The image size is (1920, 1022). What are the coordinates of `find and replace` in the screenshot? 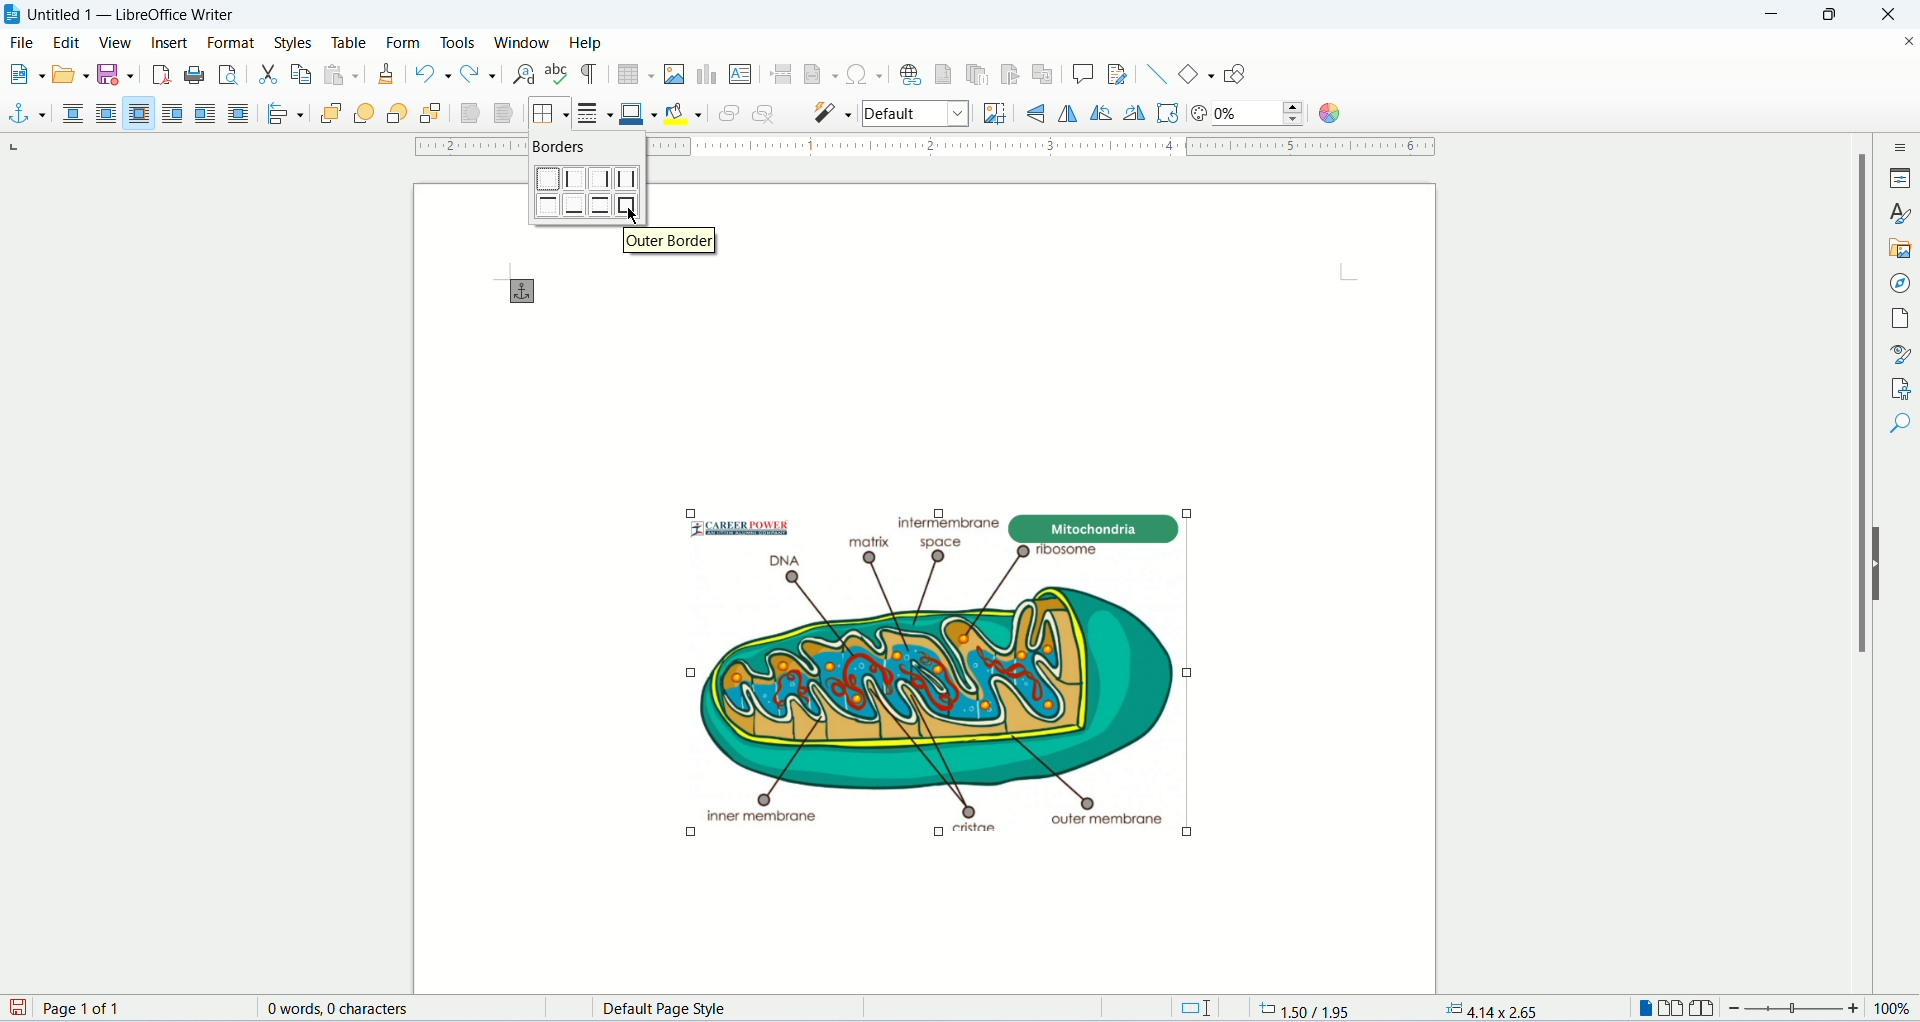 It's located at (524, 75).